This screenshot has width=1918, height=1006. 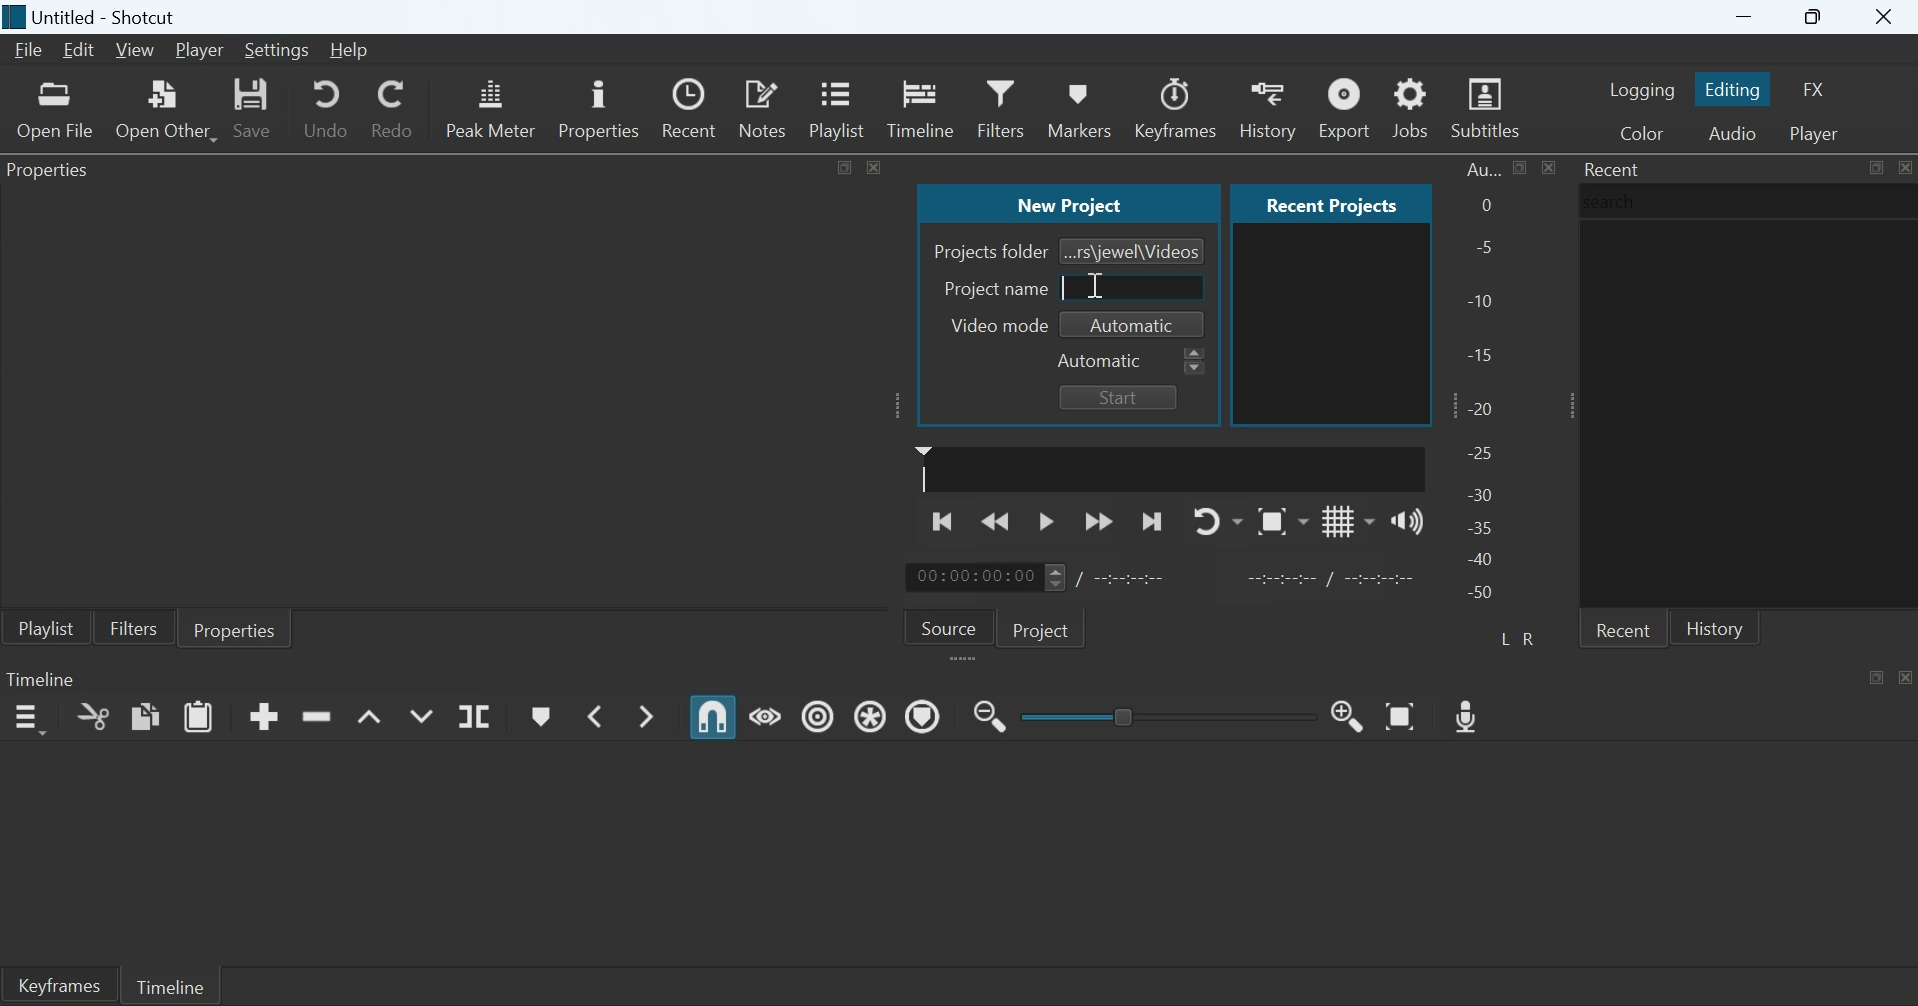 I want to click on Previous marker, so click(x=593, y=715).